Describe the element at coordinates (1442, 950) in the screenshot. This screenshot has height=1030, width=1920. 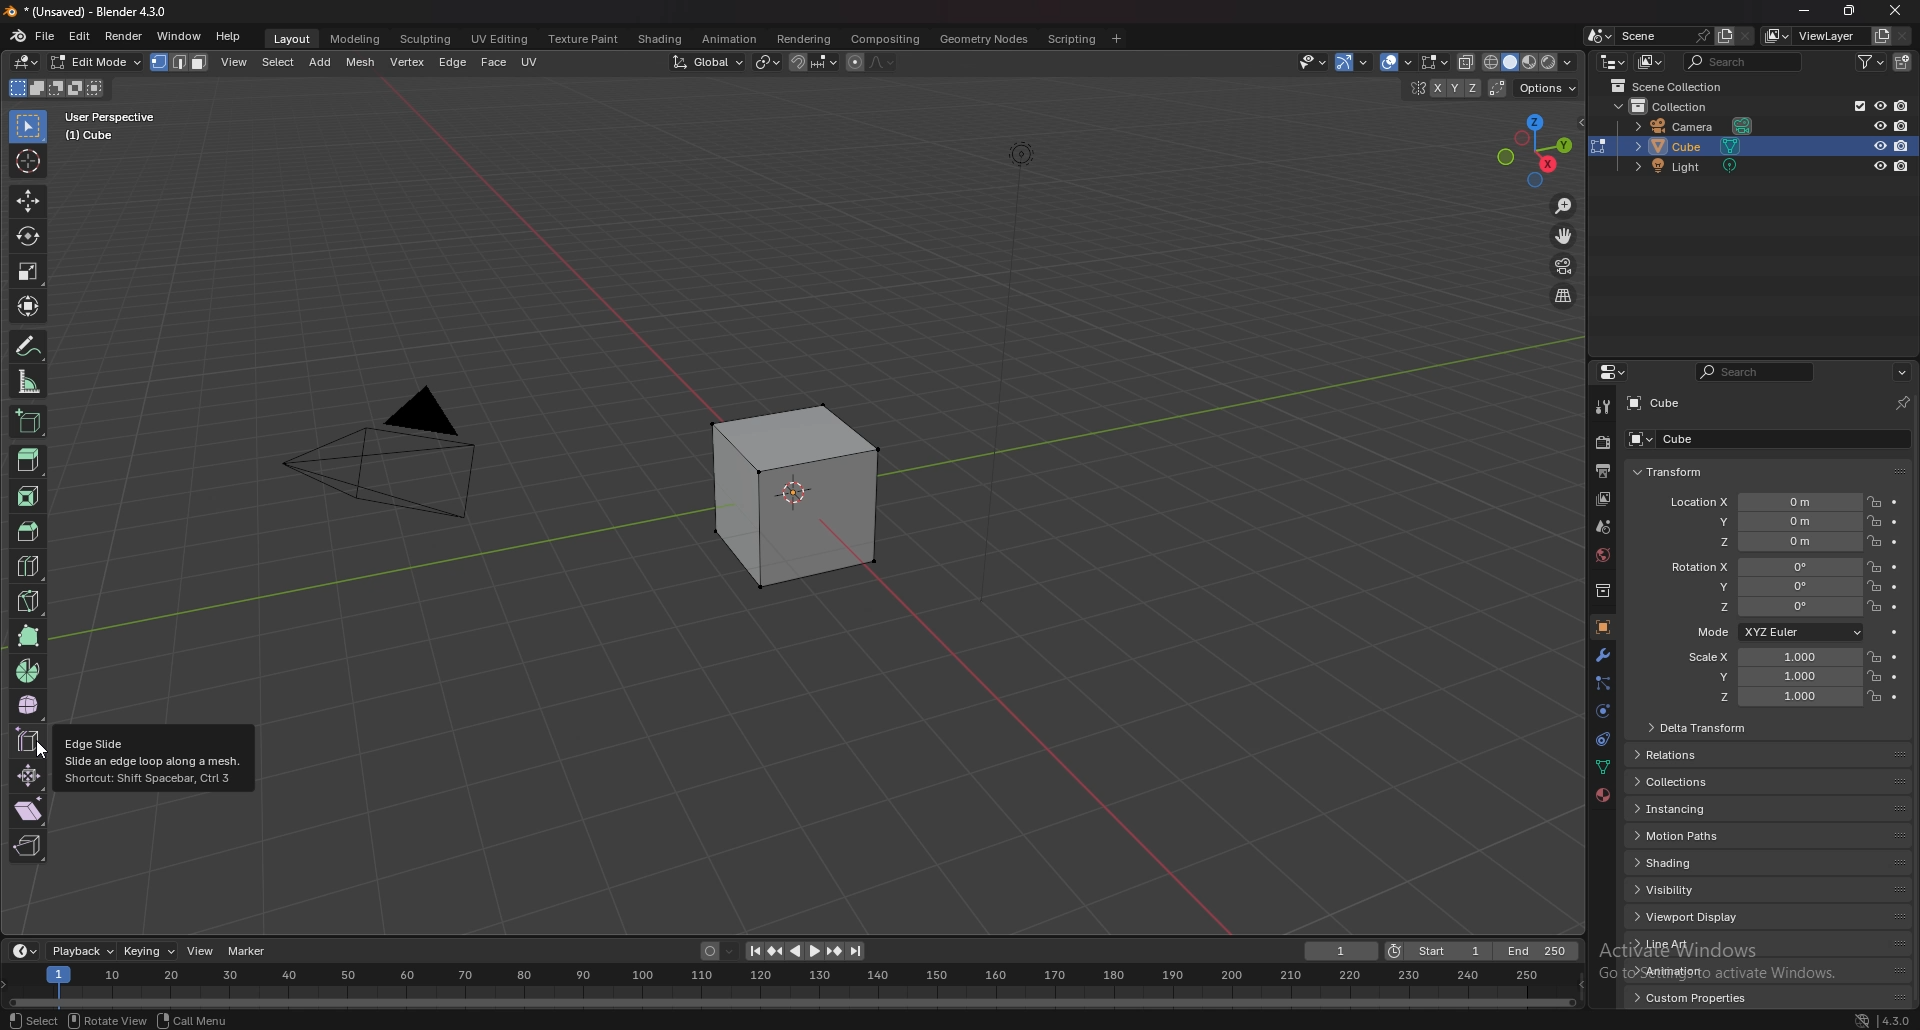
I see `start frame` at that location.